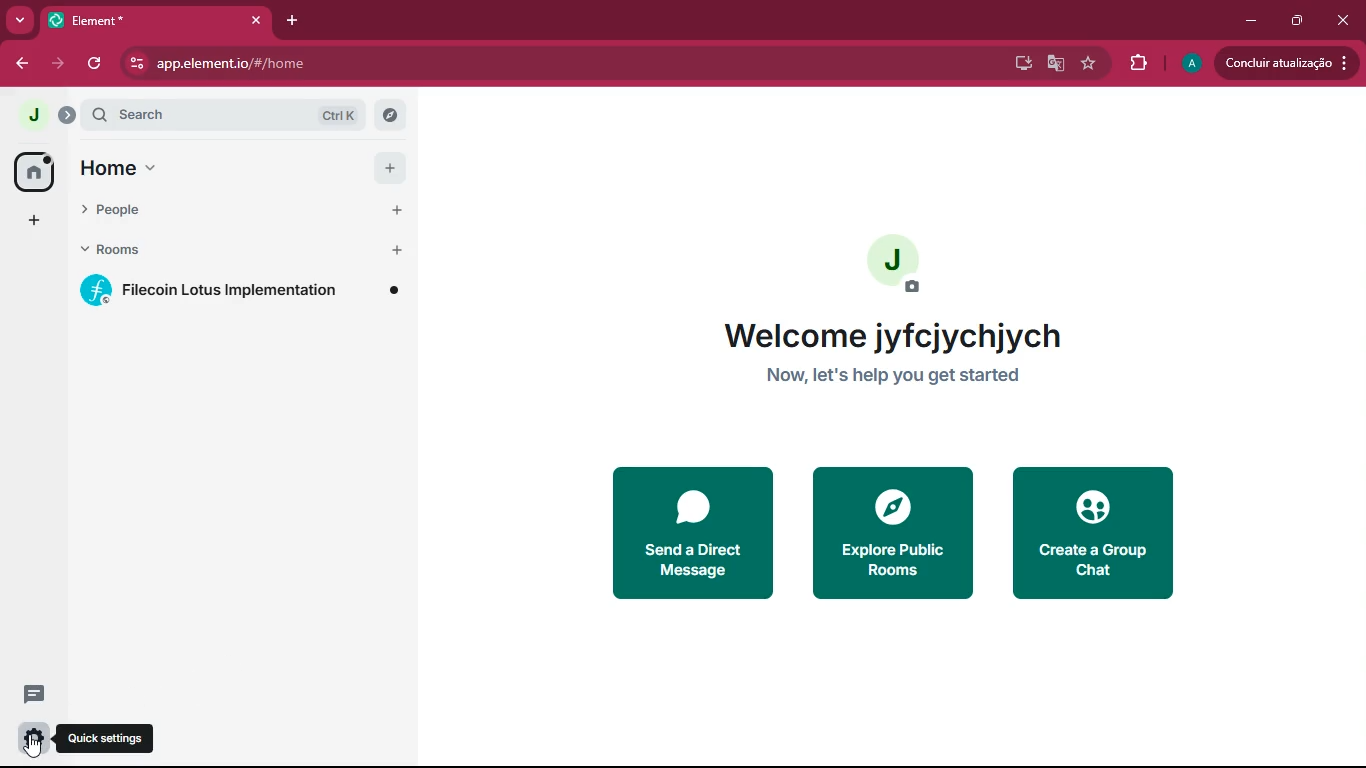 The height and width of the screenshot is (768, 1366). What do you see at coordinates (398, 250) in the screenshot?
I see `add room` at bounding box center [398, 250].